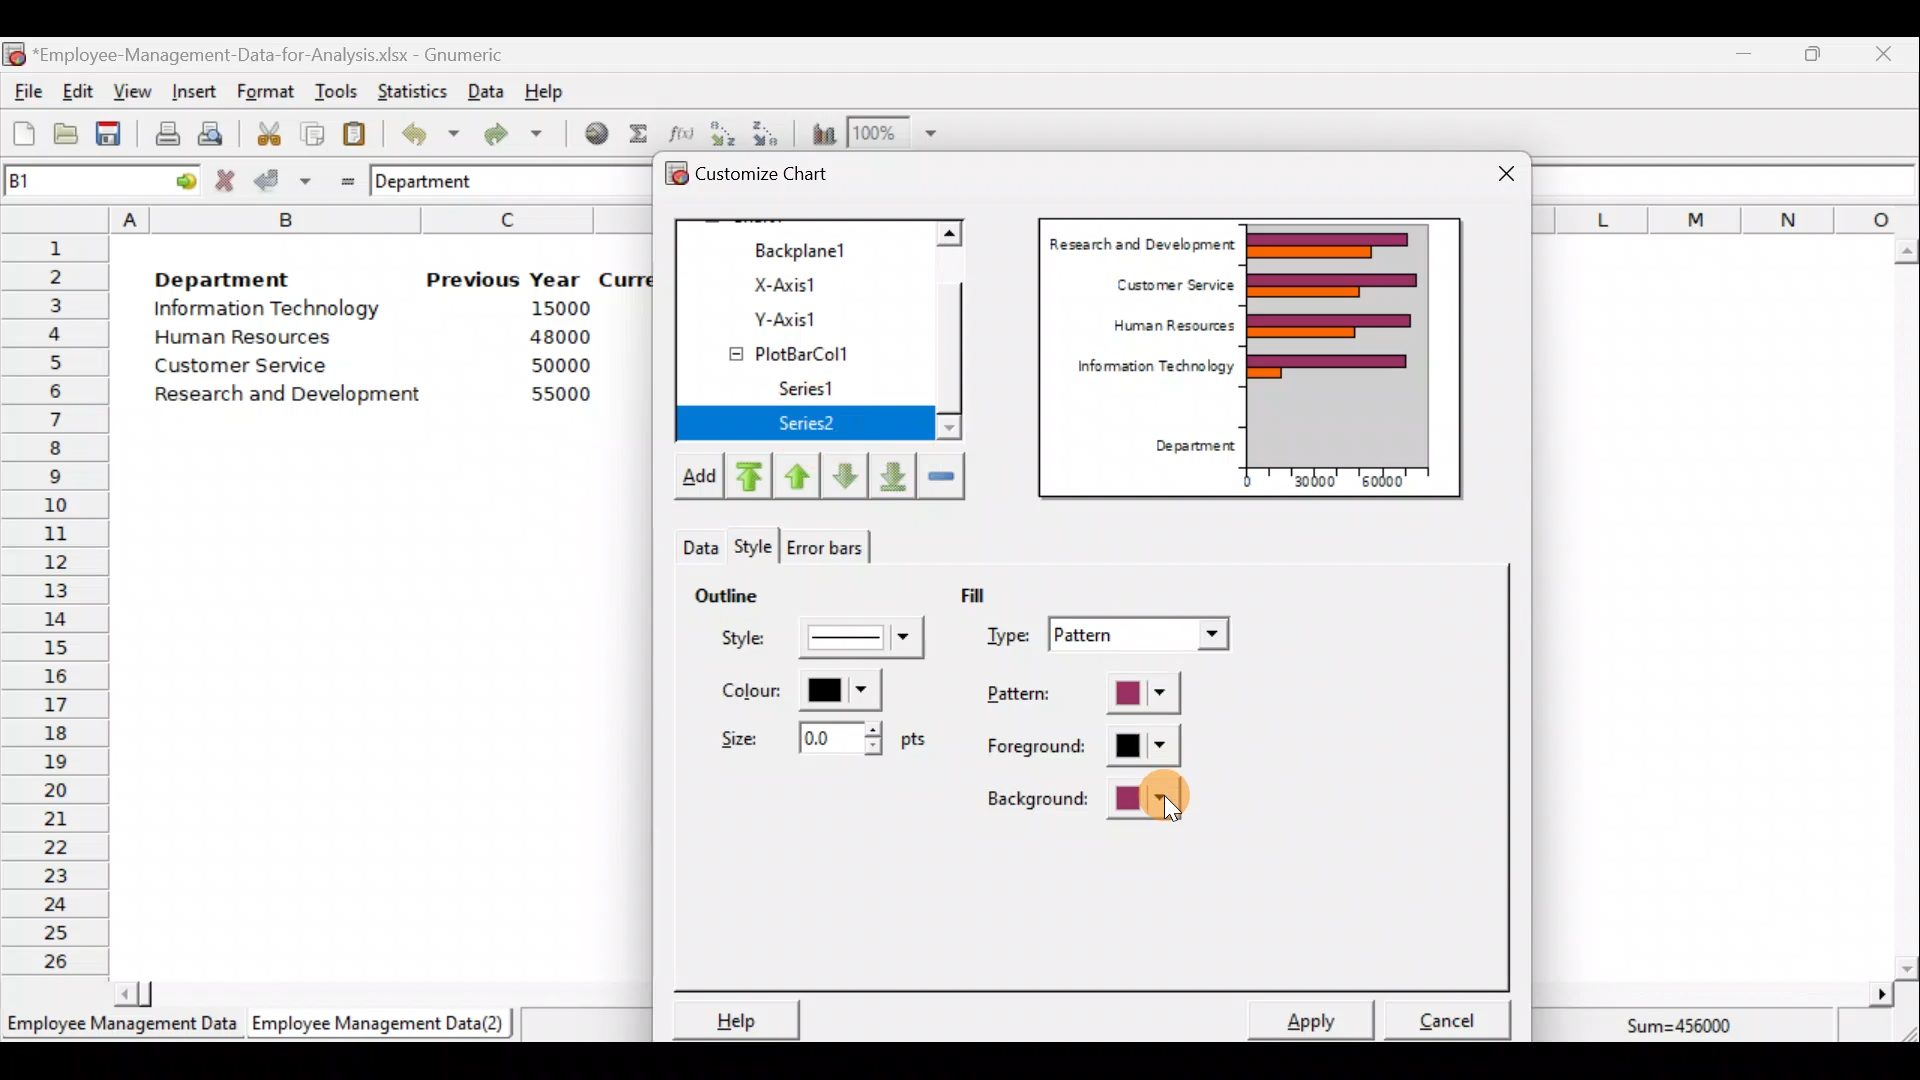 Image resolution: width=1920 pixels, height=1080 pixels. What do you see at coordinates (71, 136) in the screenshot?
I see `Open a file` at bounding box center [71, 136].